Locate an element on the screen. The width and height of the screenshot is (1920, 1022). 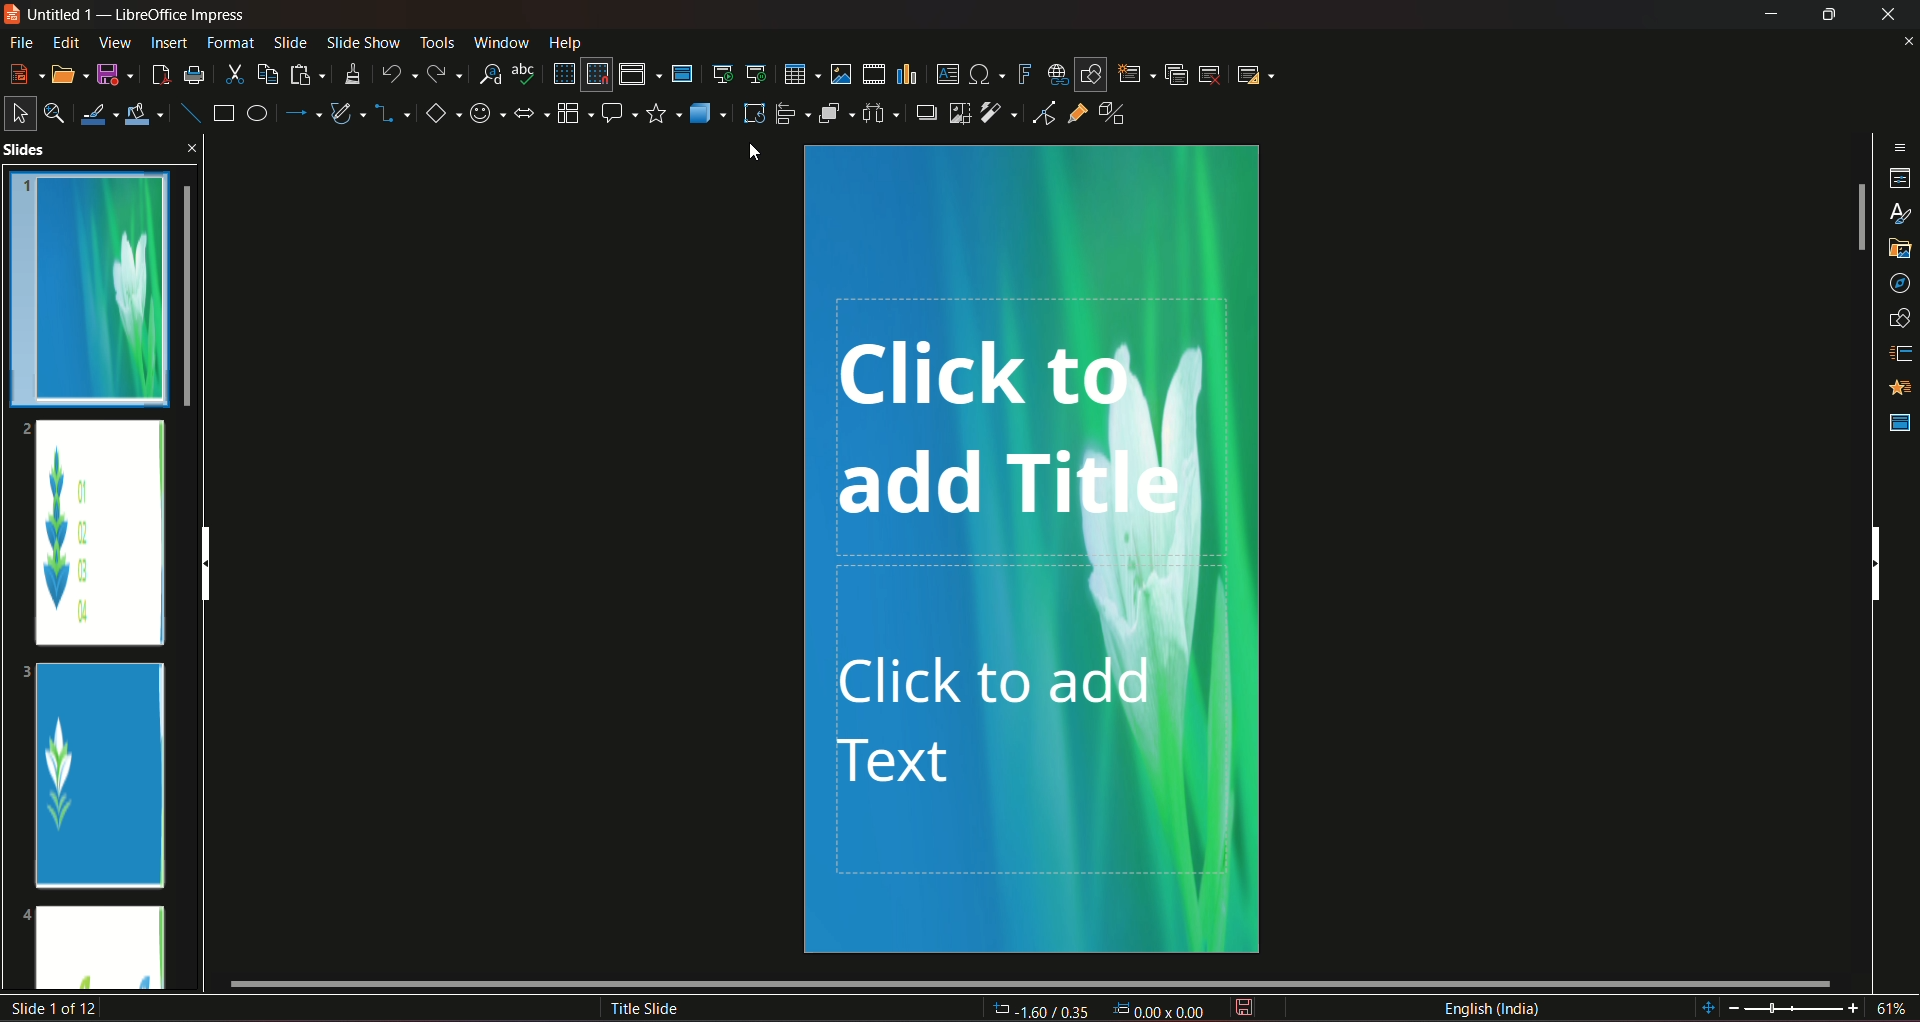
click to add titl is located at coordinates (1013, 425).